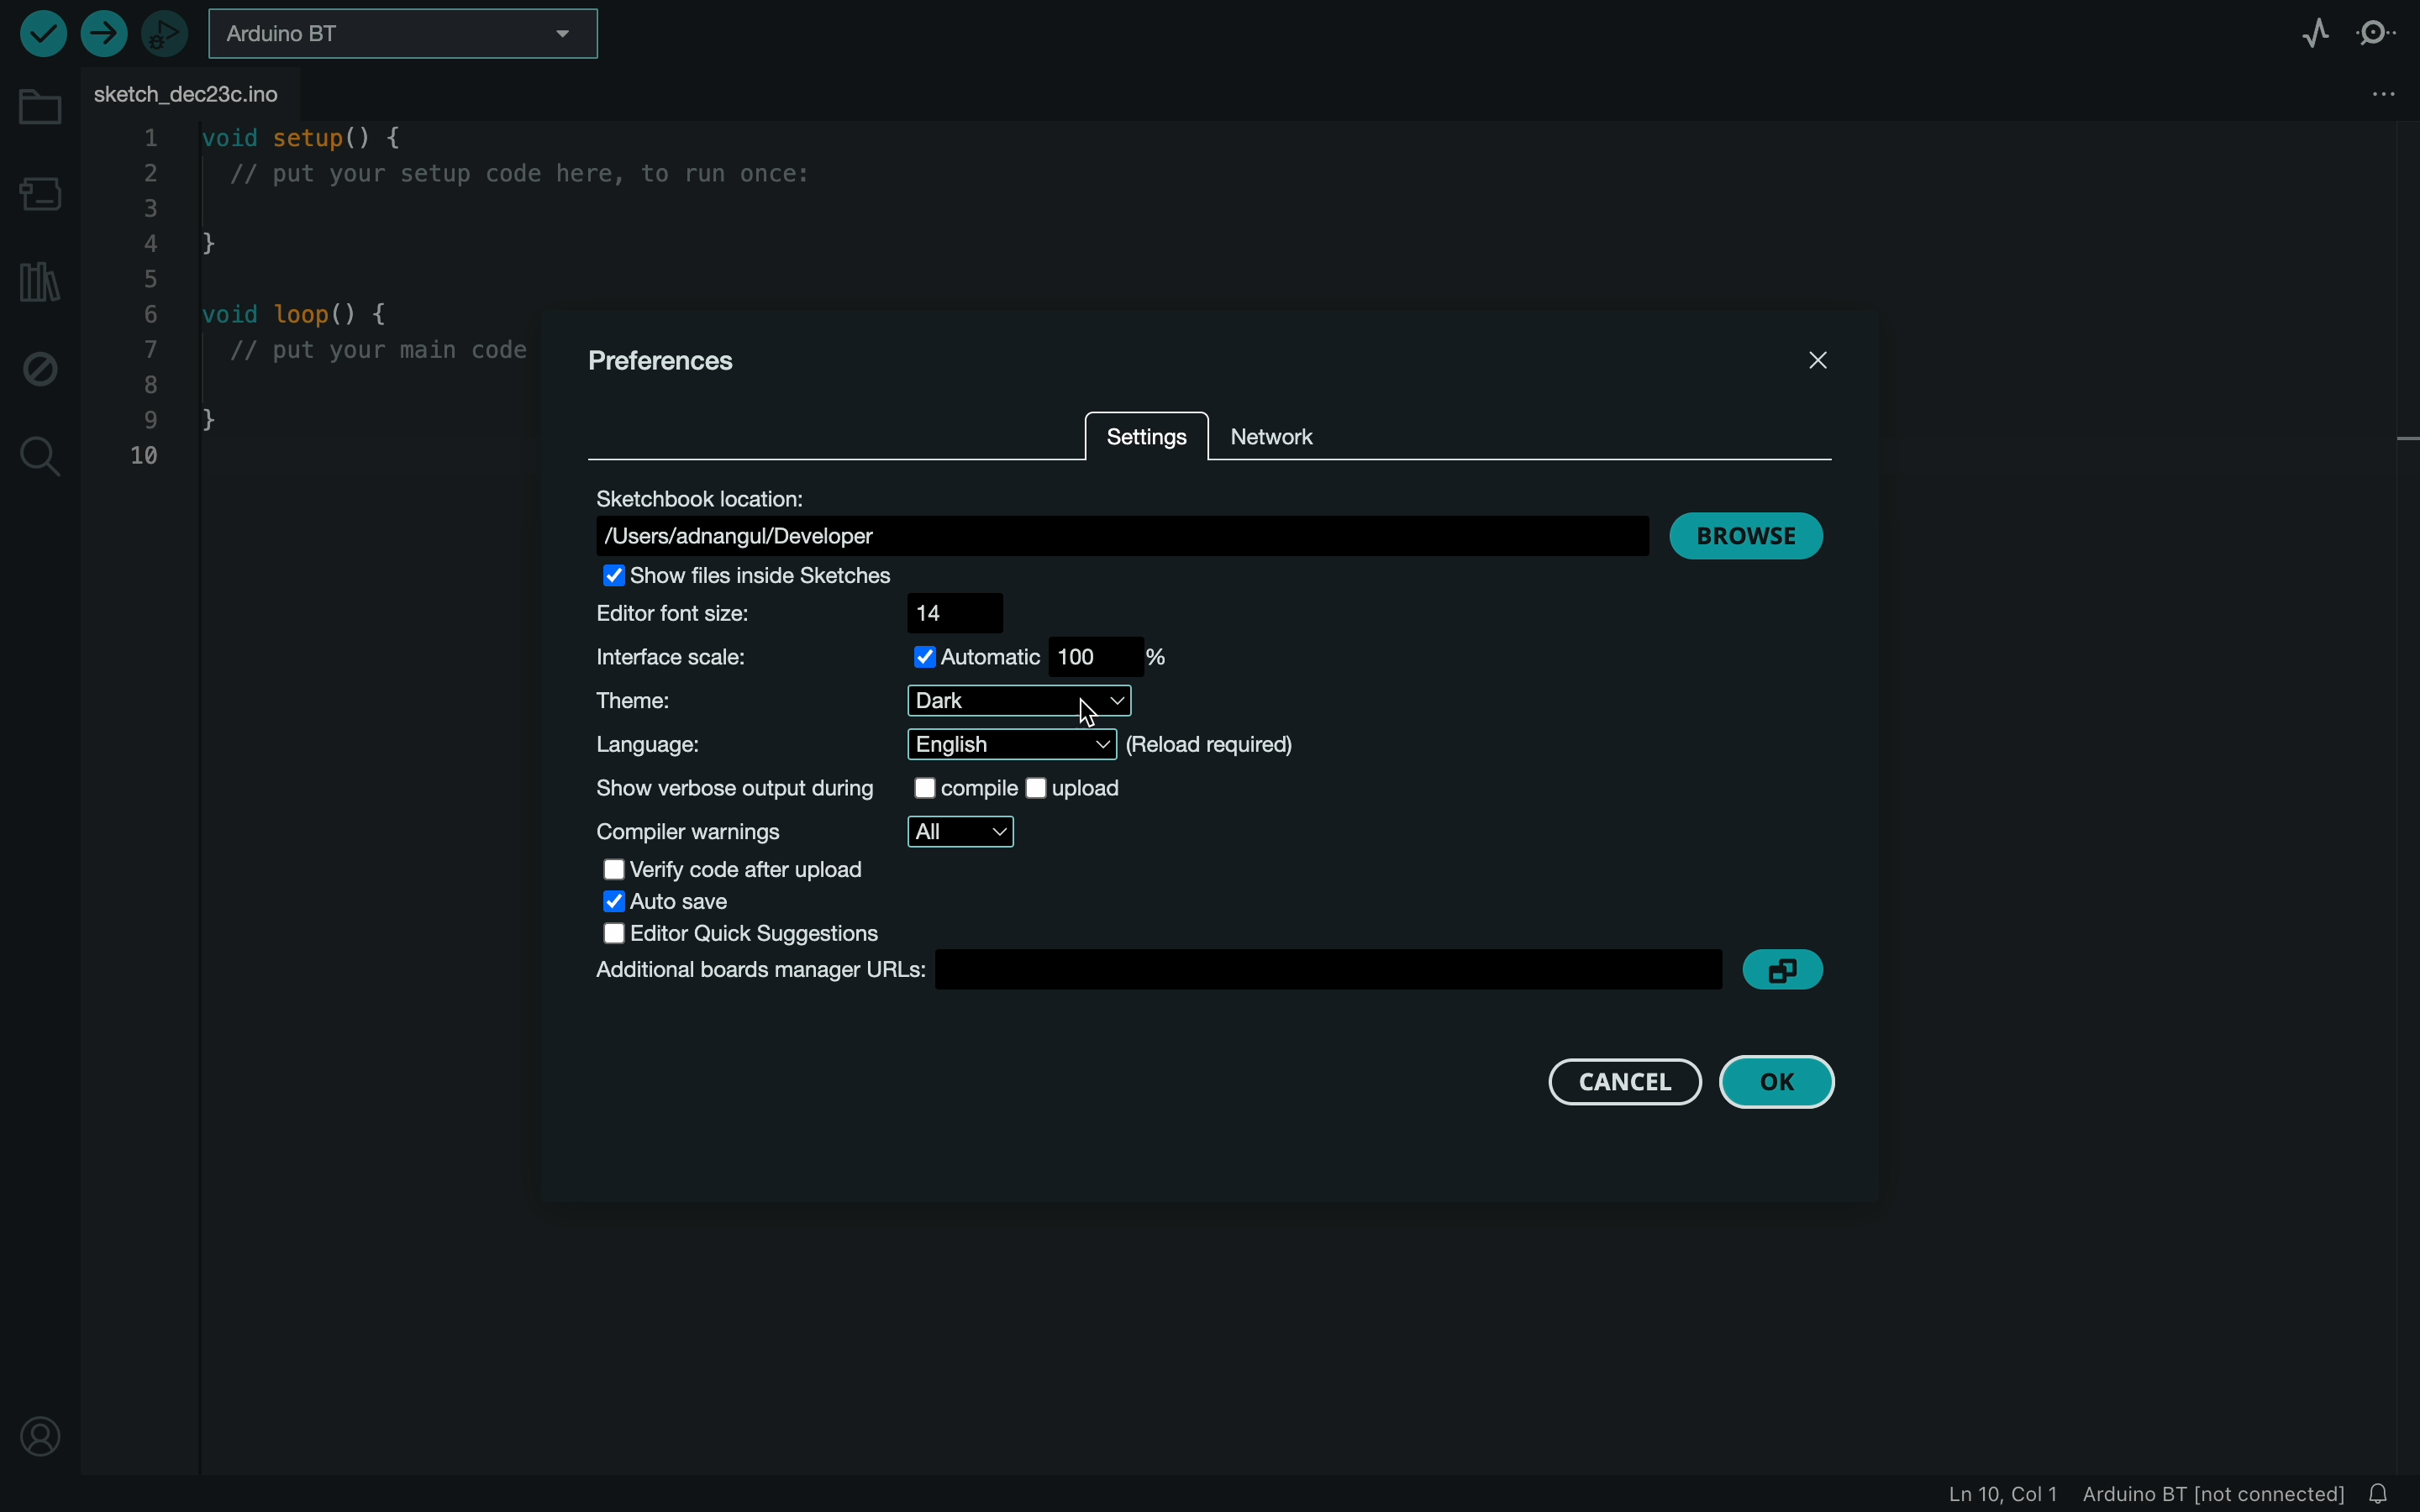  What do you see at coordinates (2381, 31) in the screenshot?
I see `serial monitor` at bounding box center [2381, 31].